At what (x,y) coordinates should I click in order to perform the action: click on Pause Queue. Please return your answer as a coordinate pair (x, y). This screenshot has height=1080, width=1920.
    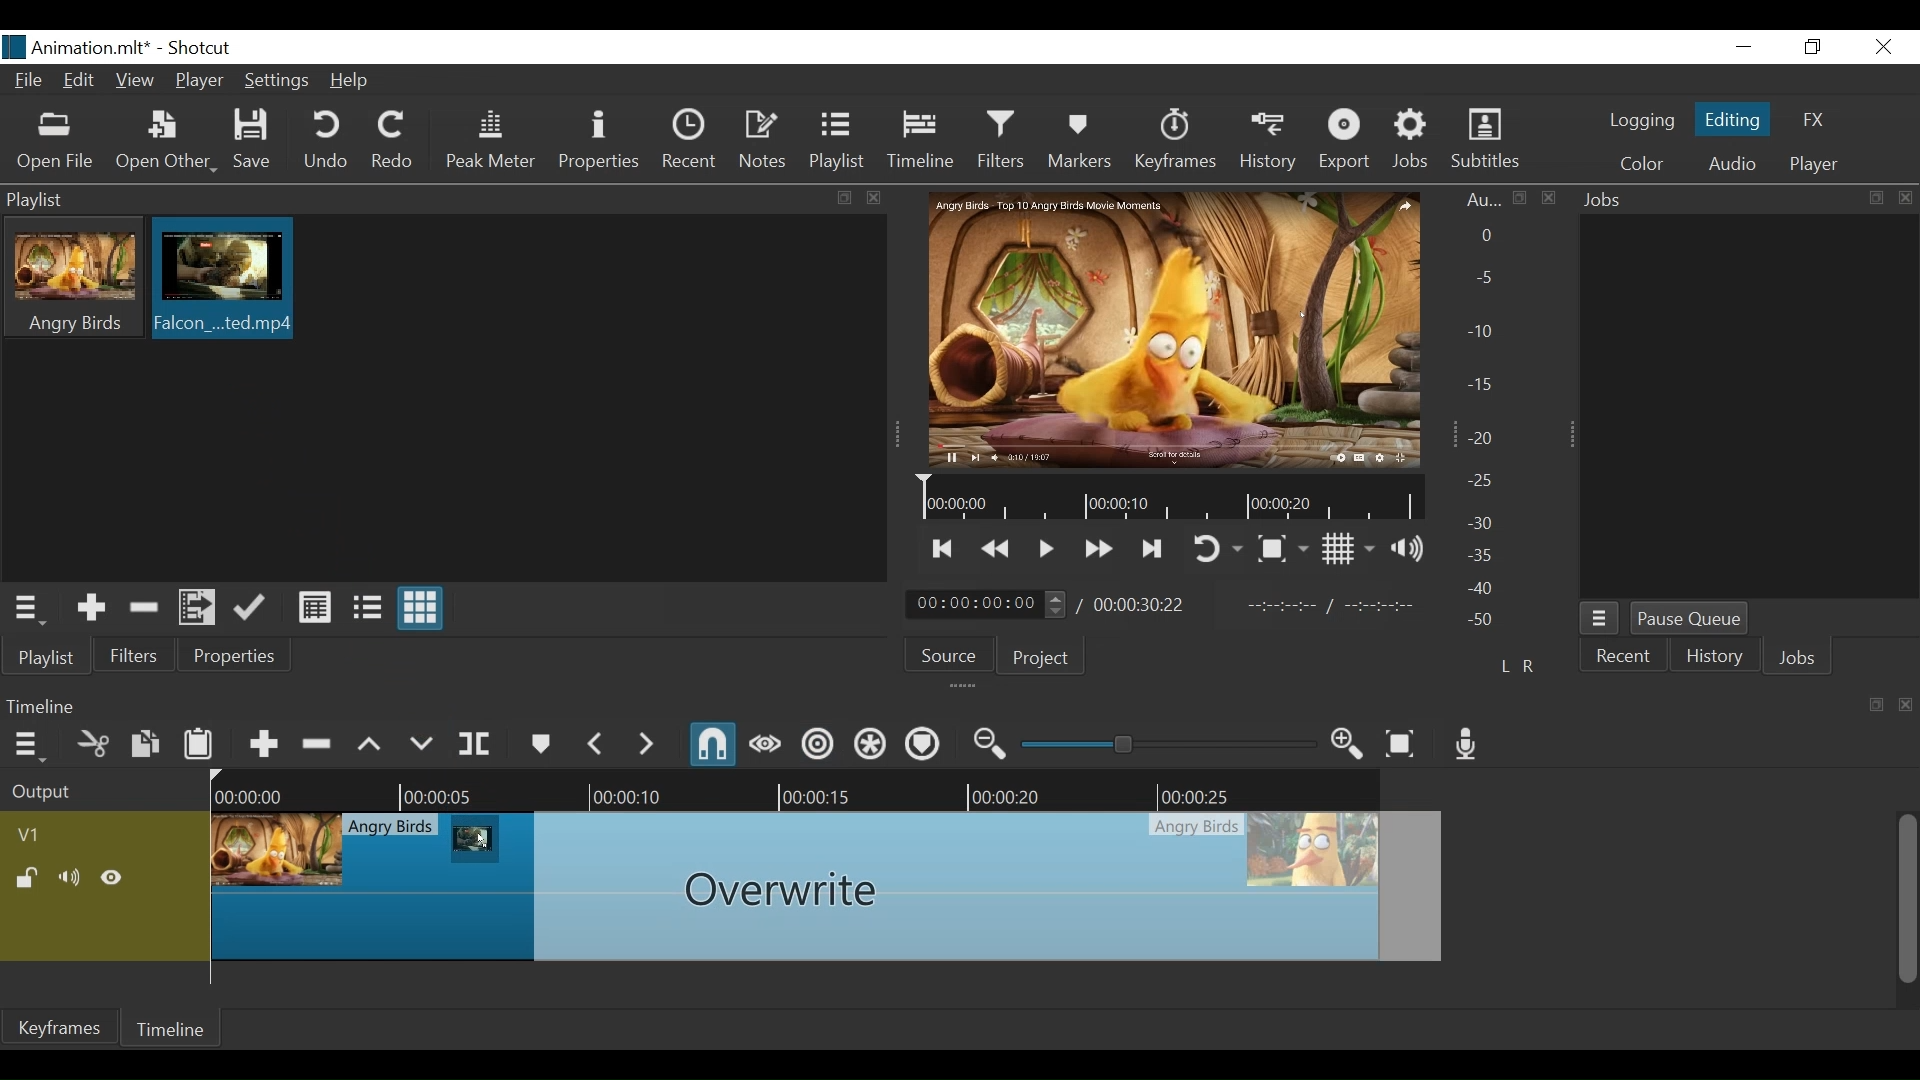
    Looking at the image, I should click on (1689, 620).